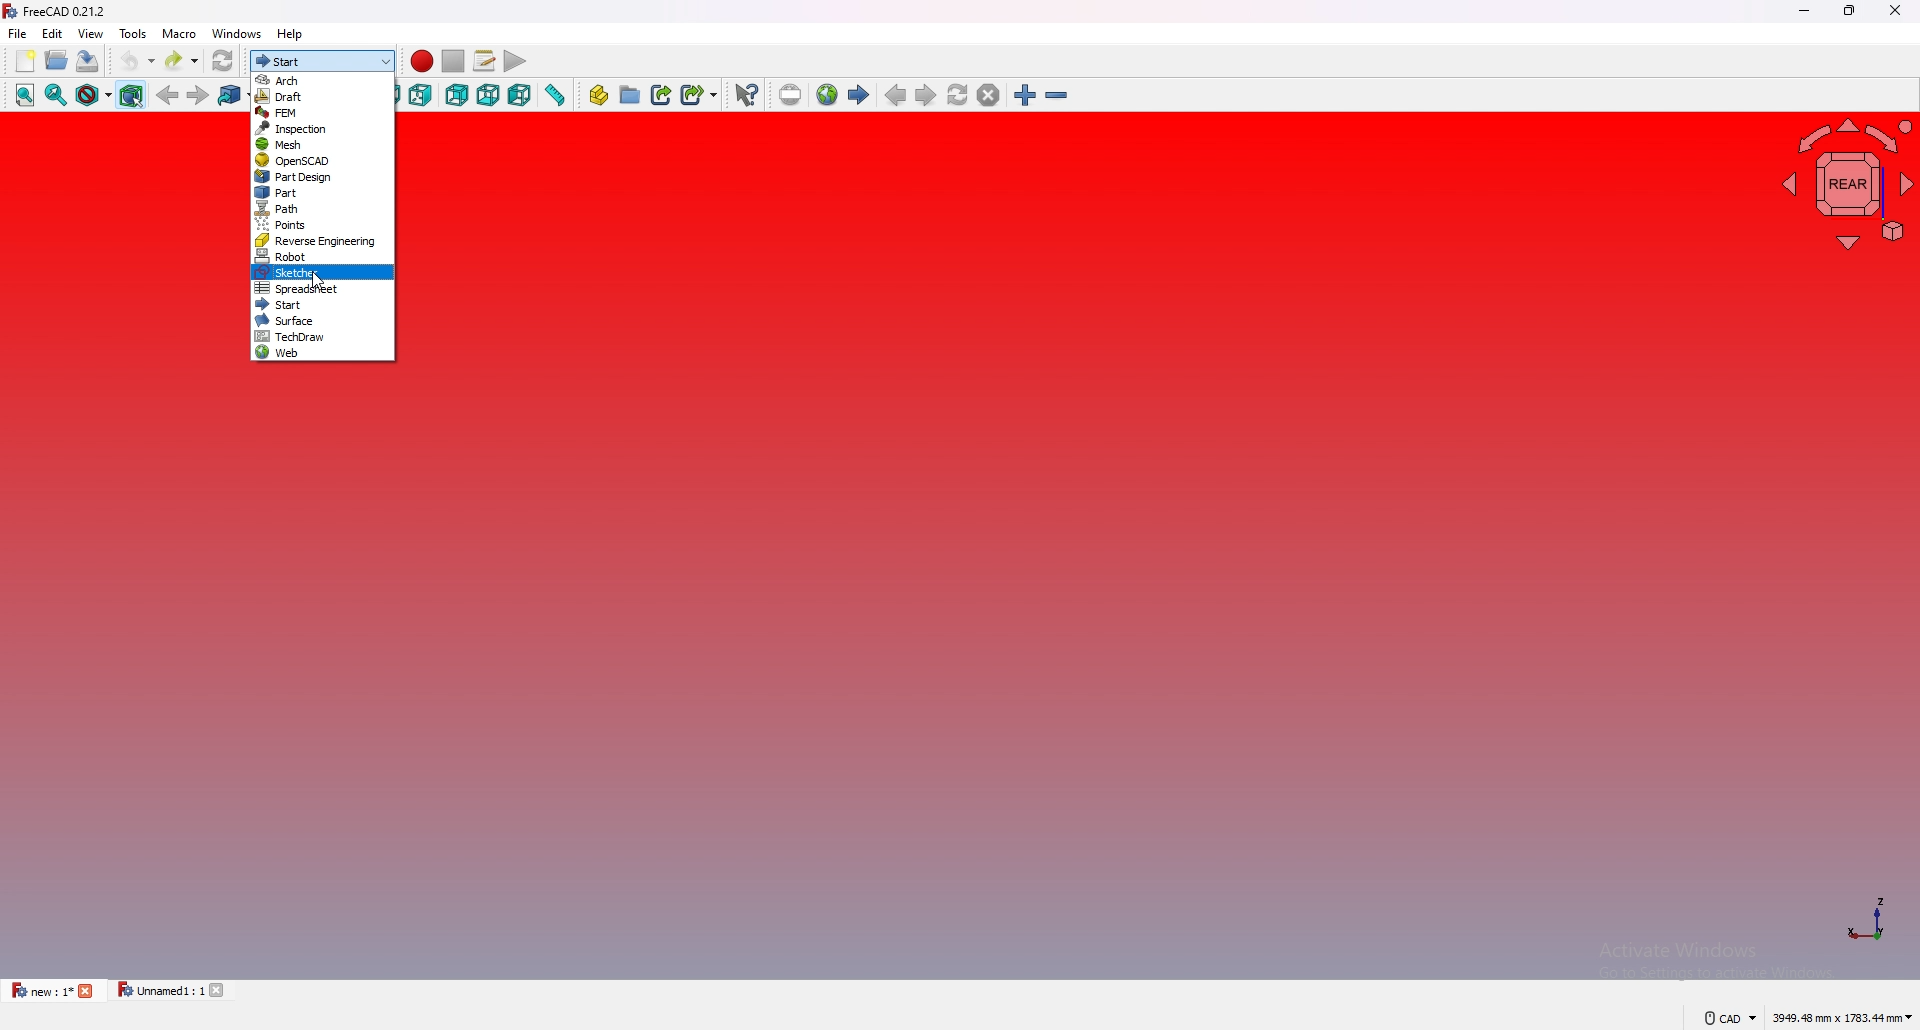 Image resolution: width=1920 pixels, height=1030 pixels. What do you see at coordinates (1873, 919) in the screenshot?
I see `axis` at bounding box center [1873, 919].